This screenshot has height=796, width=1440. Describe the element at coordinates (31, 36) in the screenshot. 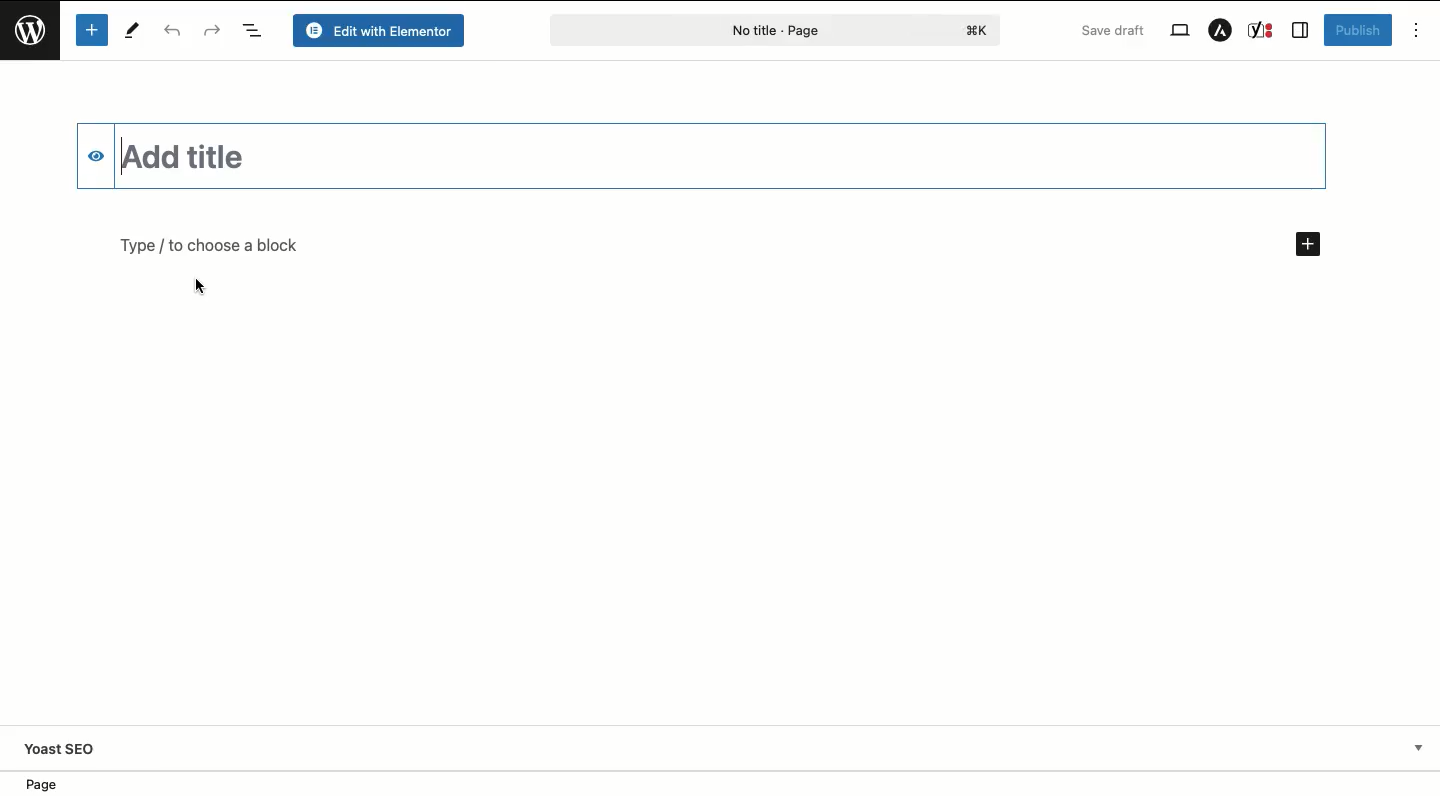

I see `W logo` at that location.